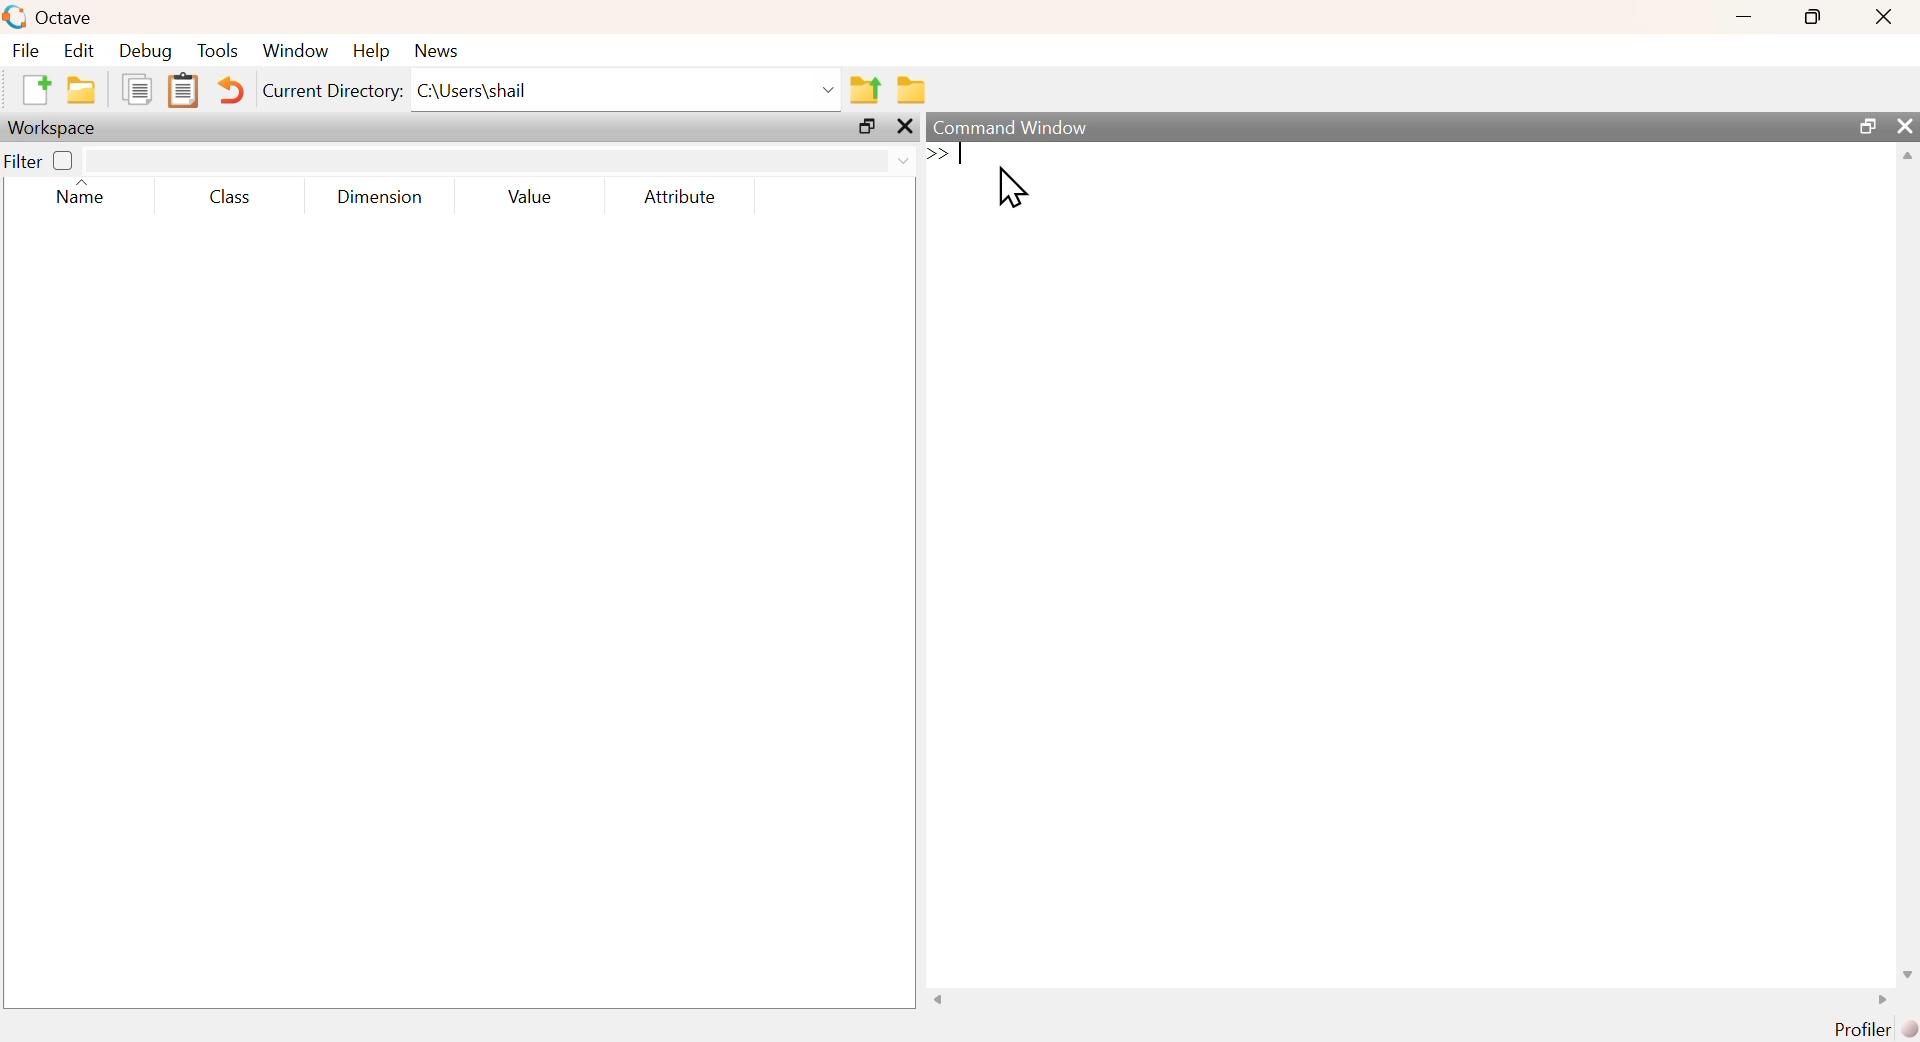  Describe the element at coordinates (1812, 18) in the screenshot. I see `maximize` at that location.